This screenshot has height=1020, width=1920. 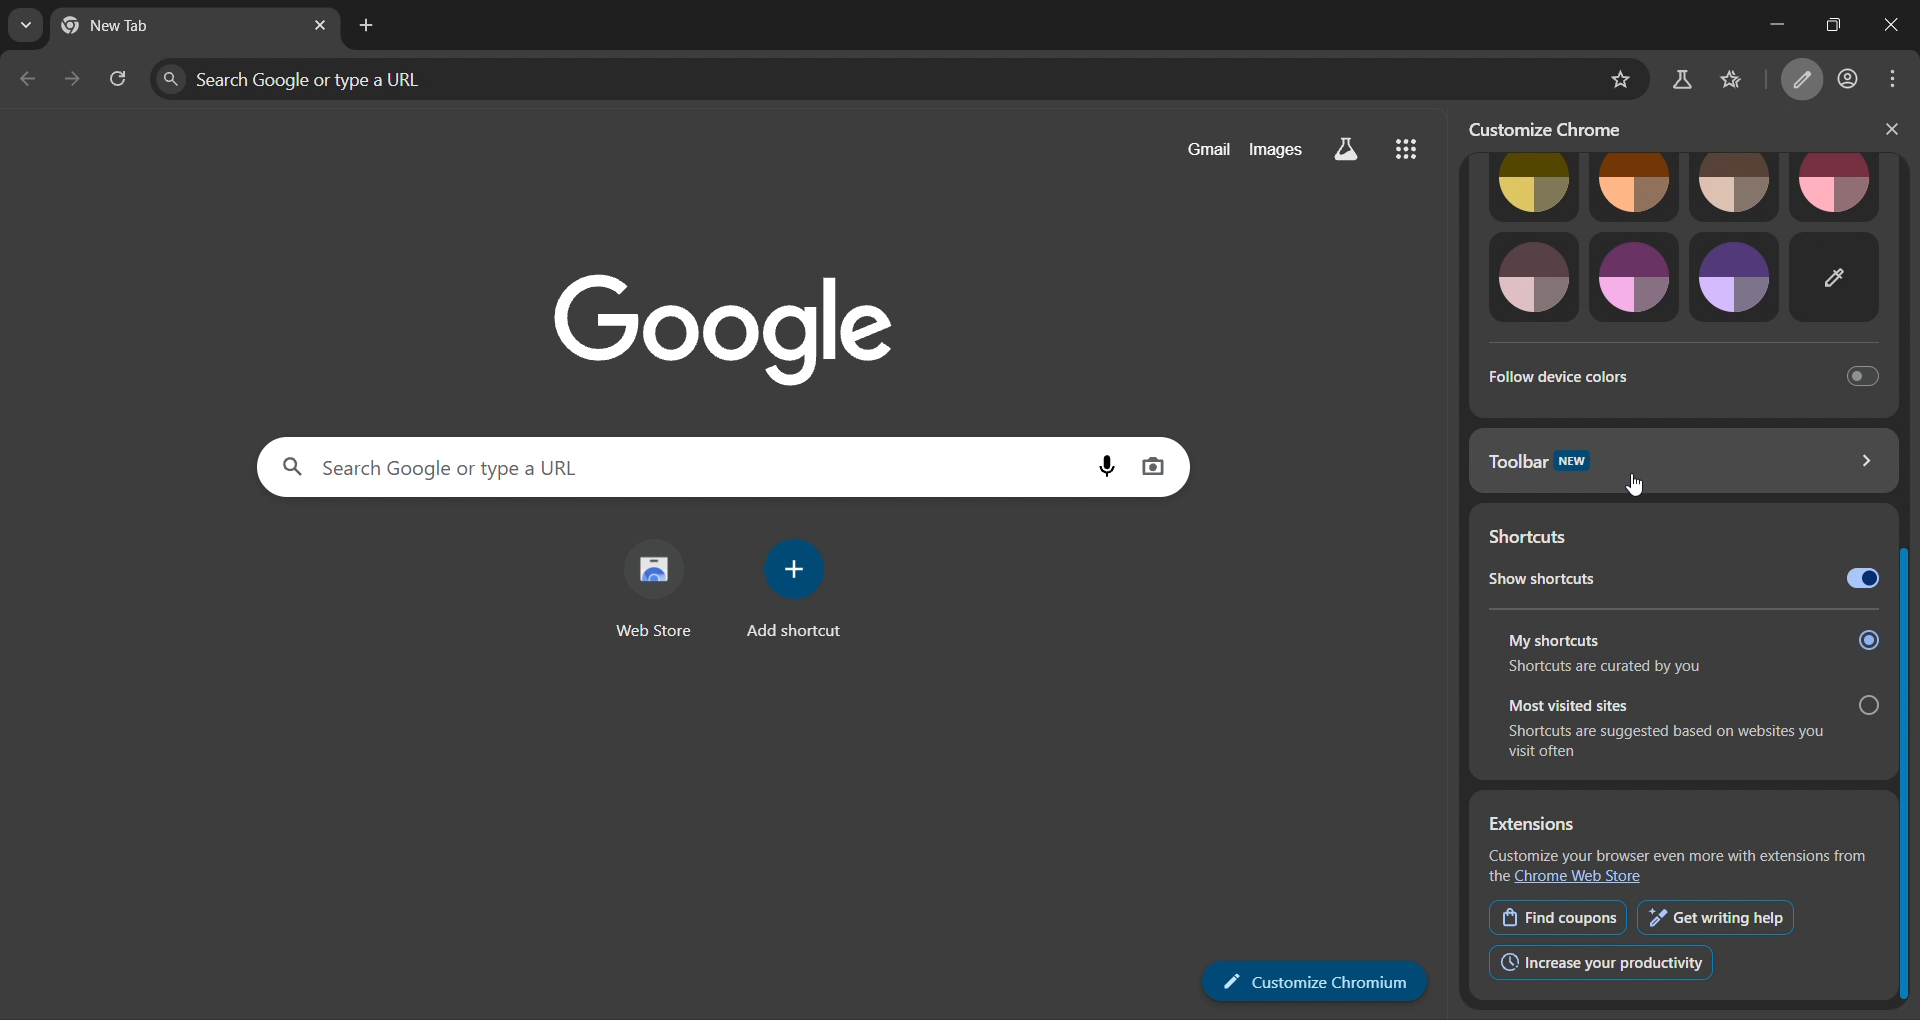 I want to click on image, so click(x=1836, y=188).